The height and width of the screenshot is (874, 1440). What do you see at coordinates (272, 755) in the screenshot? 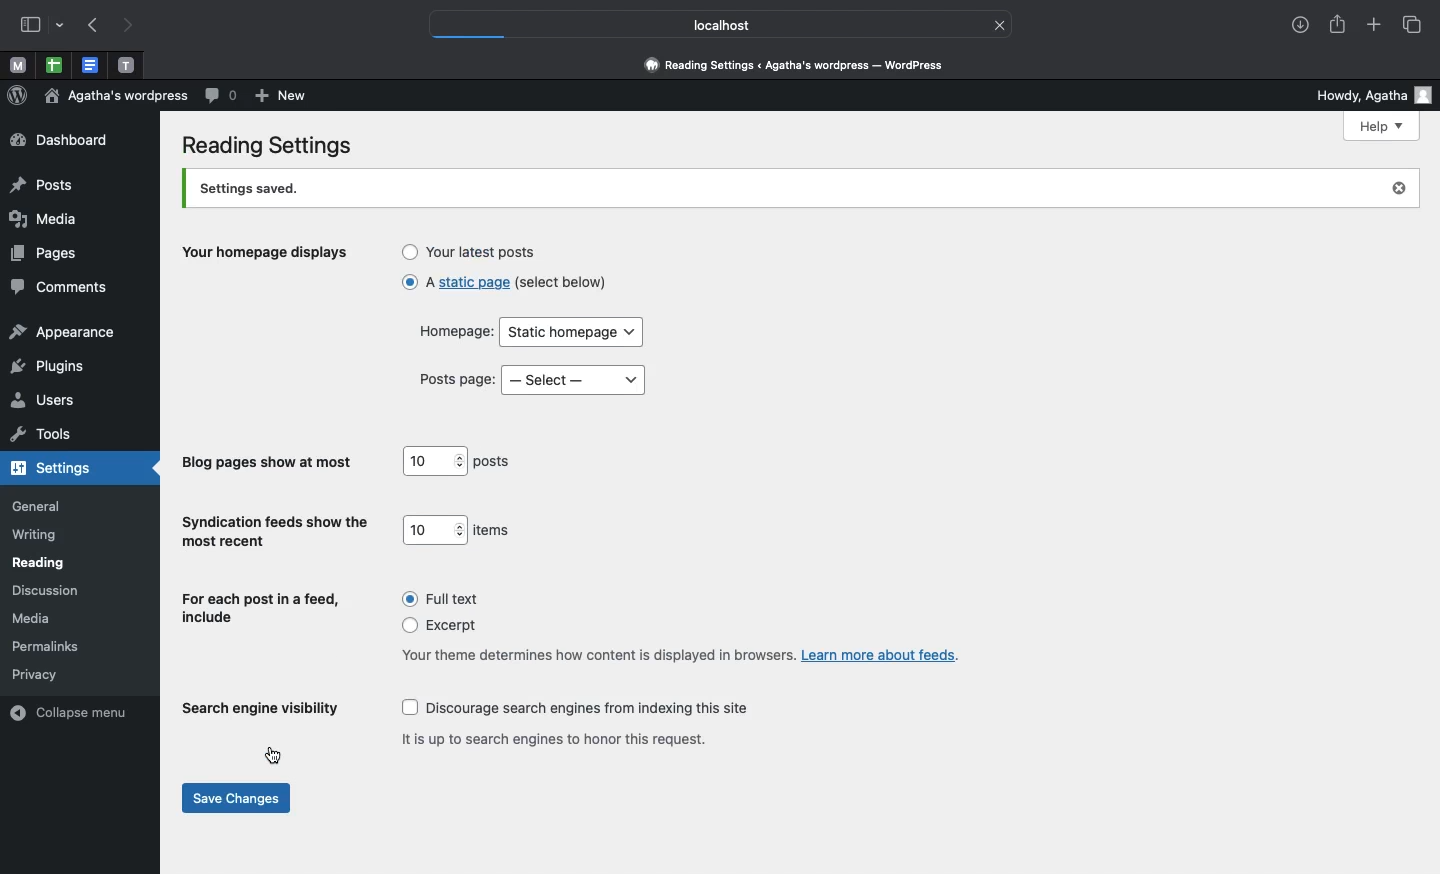
I see `cursor` at bounding box center [272, 755].